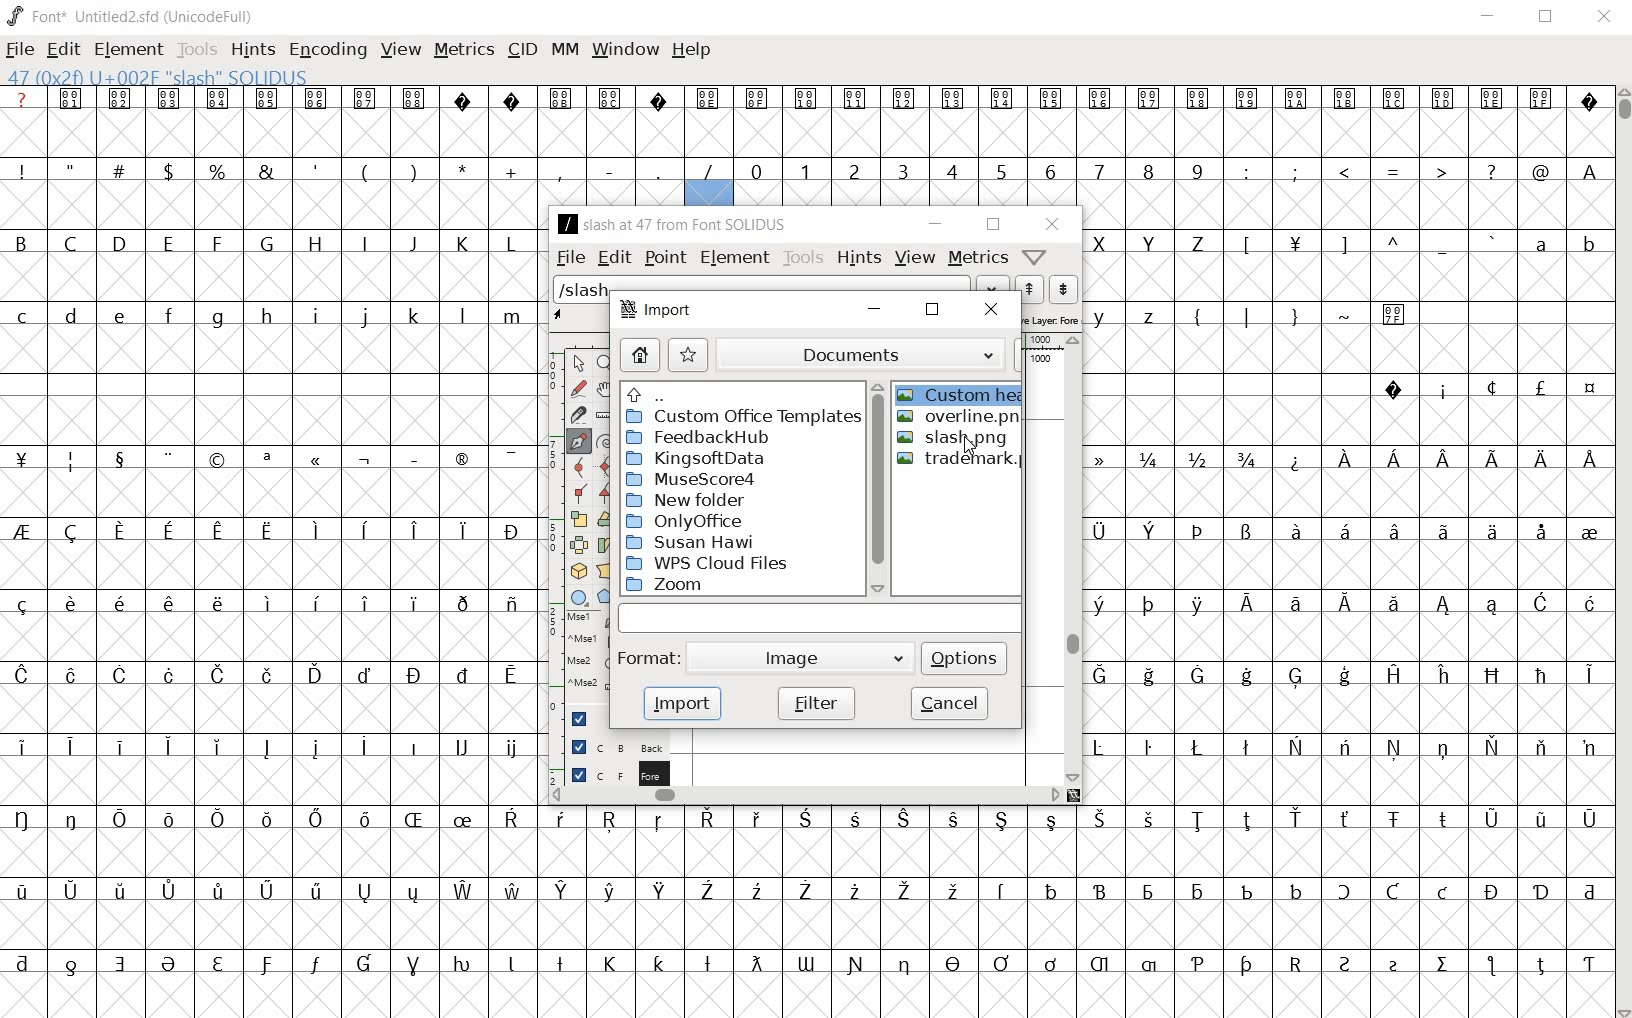 The image size is (1632, 1018). I want to click on scrollbar, so click(1073, 561).